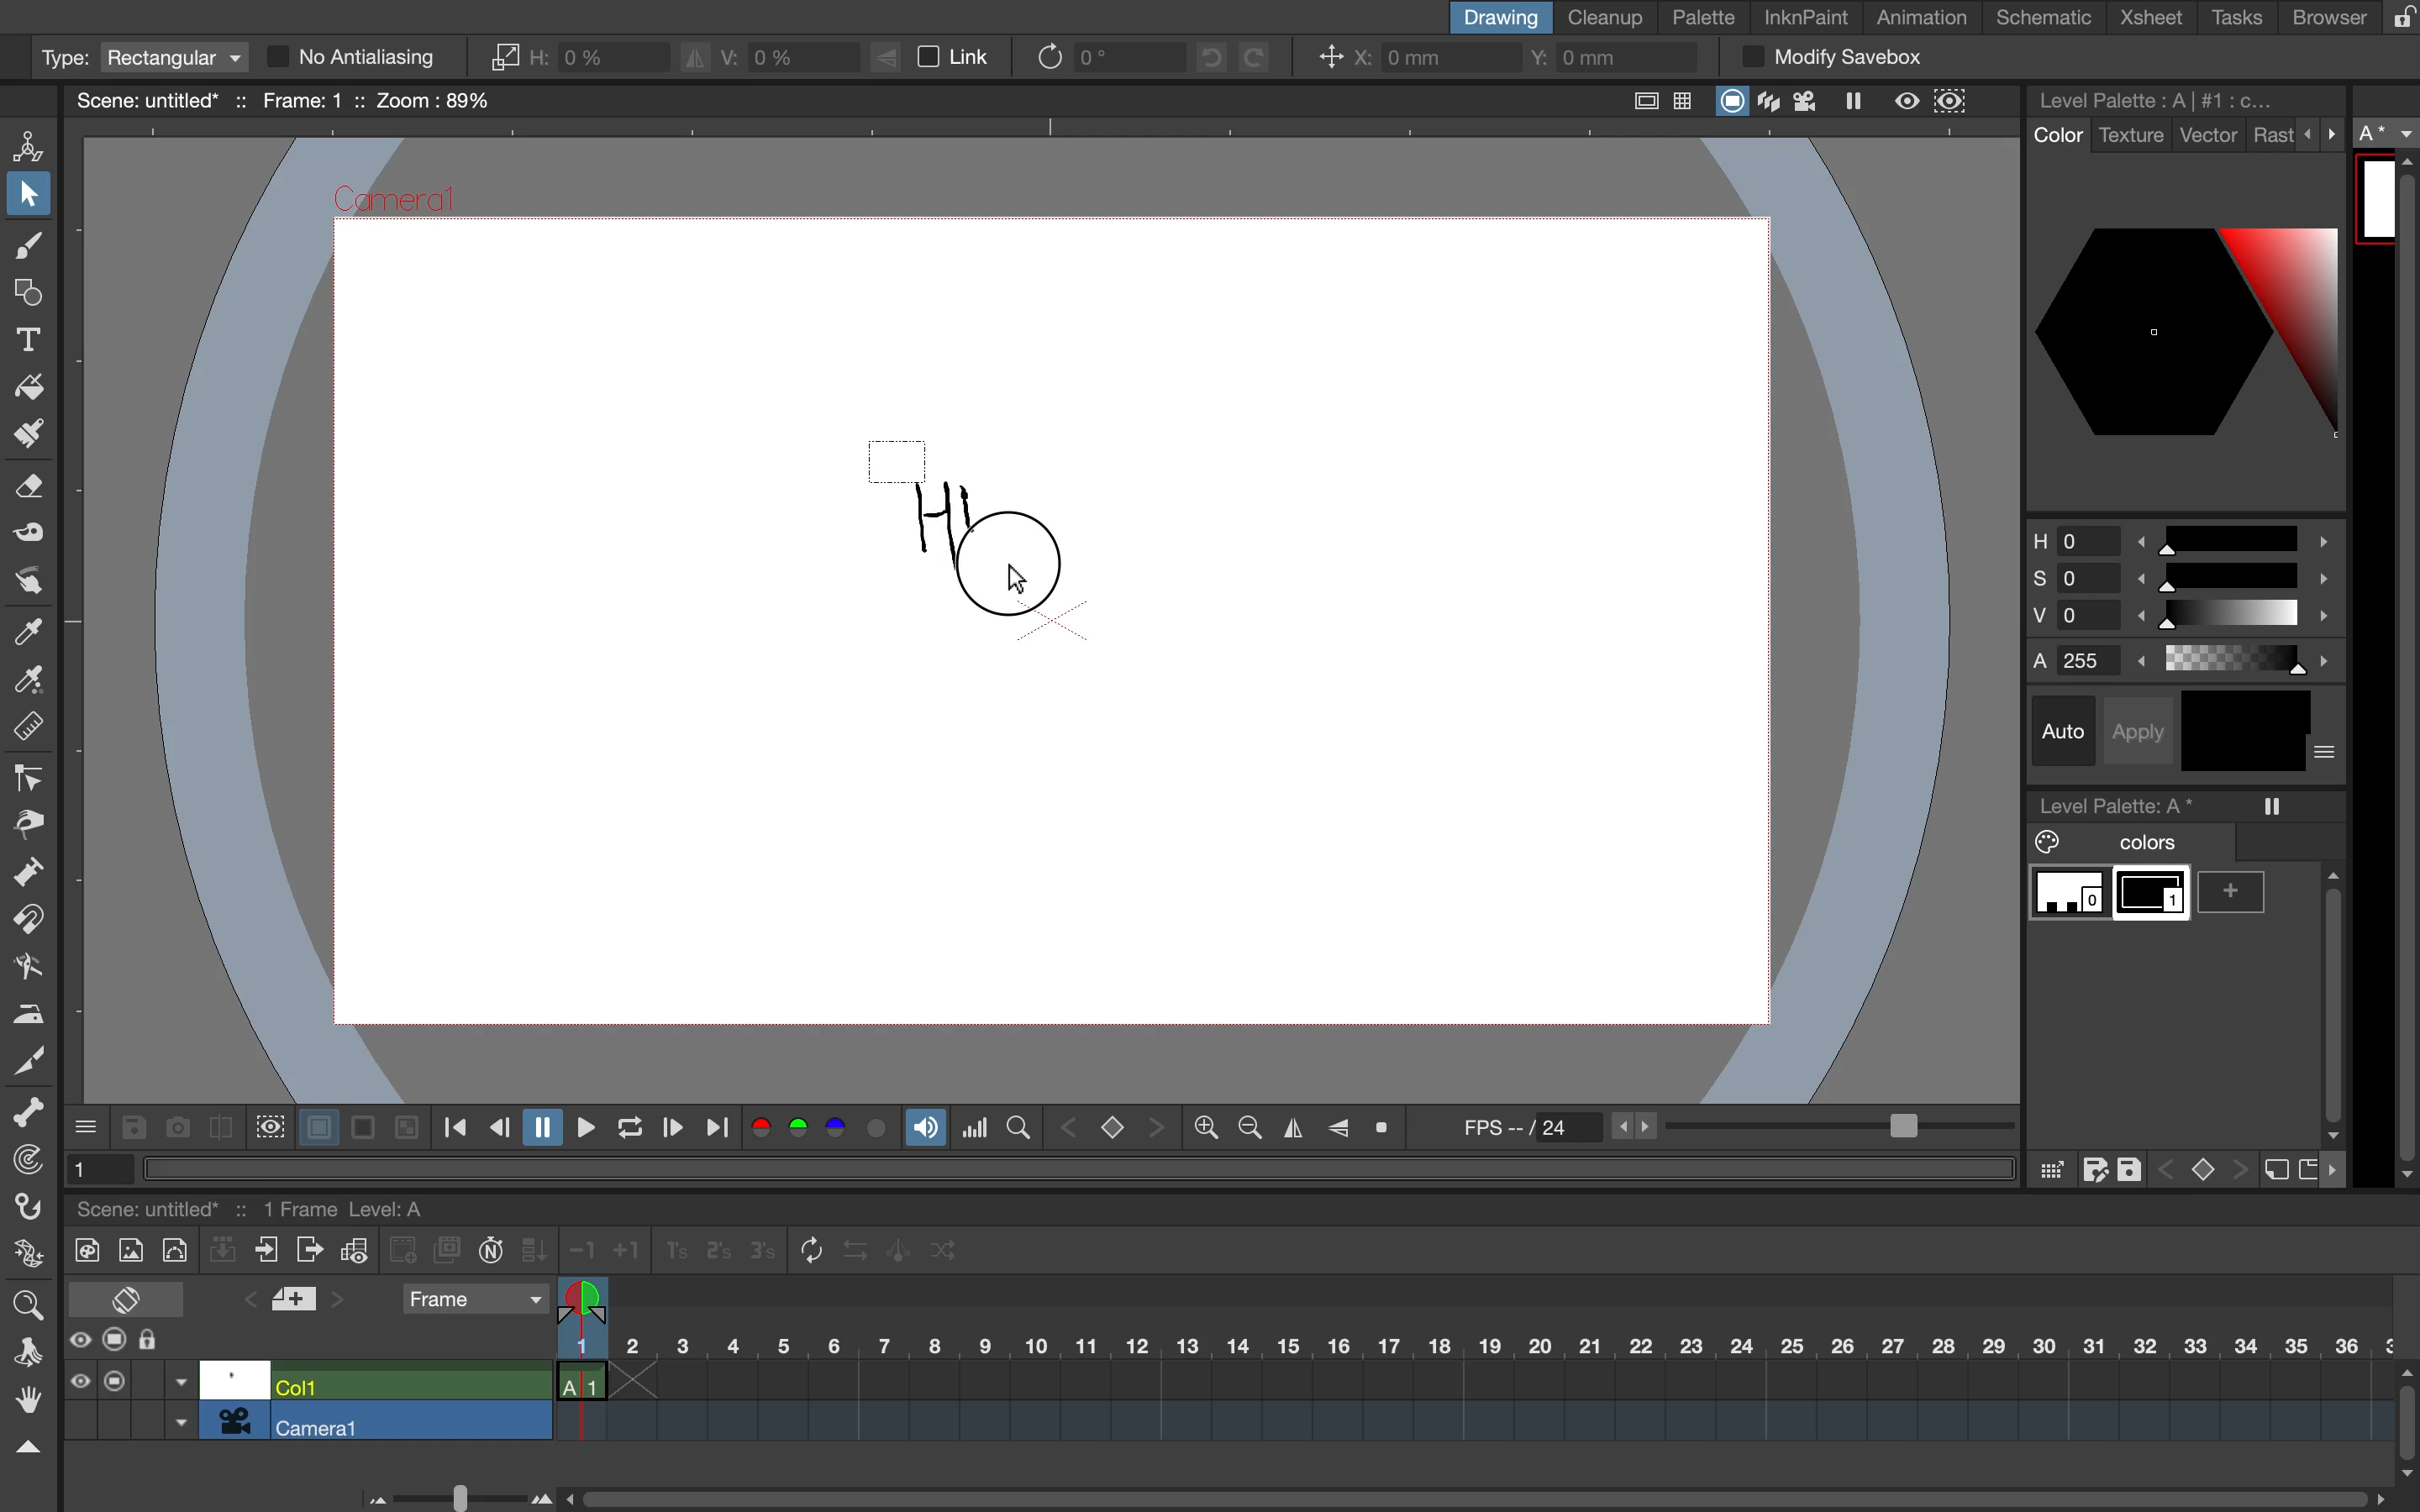 This screenshot has height=1512, width=2420. Describe the element at coordinates (23, 966) in the screenshot. I see `bender tool` at that location.